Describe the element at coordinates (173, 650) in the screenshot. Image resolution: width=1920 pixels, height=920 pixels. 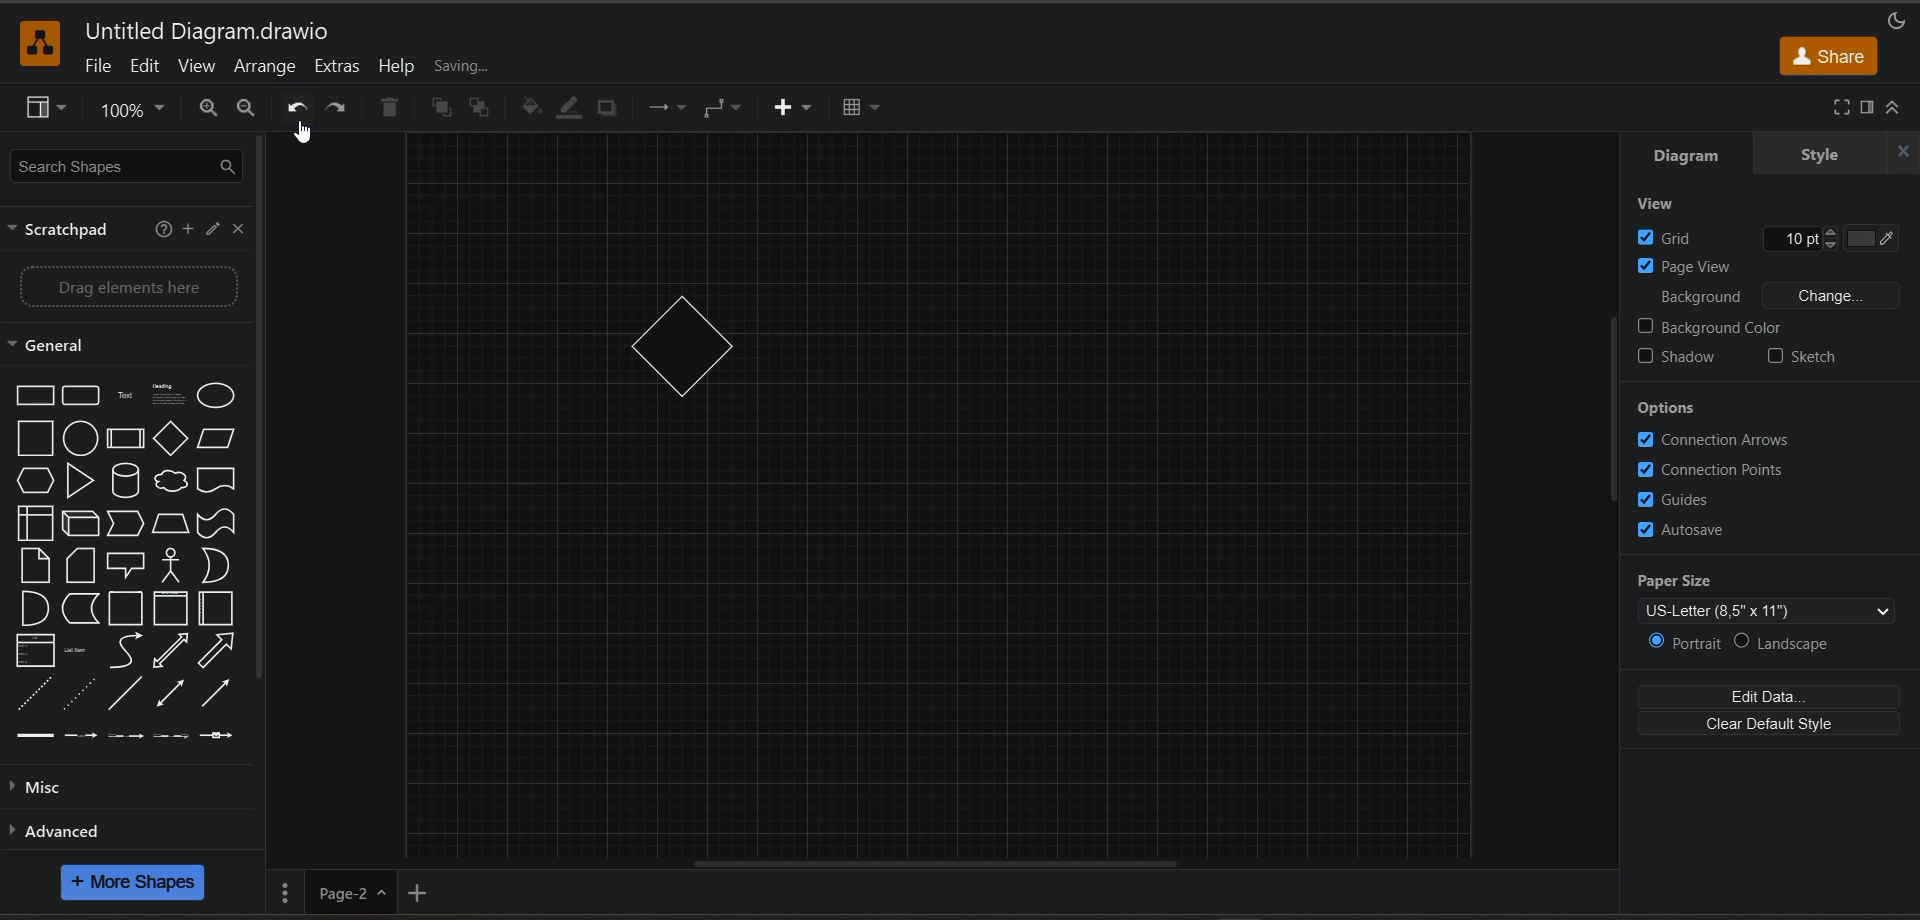
I see `Bidirectional Arrow` at that location.